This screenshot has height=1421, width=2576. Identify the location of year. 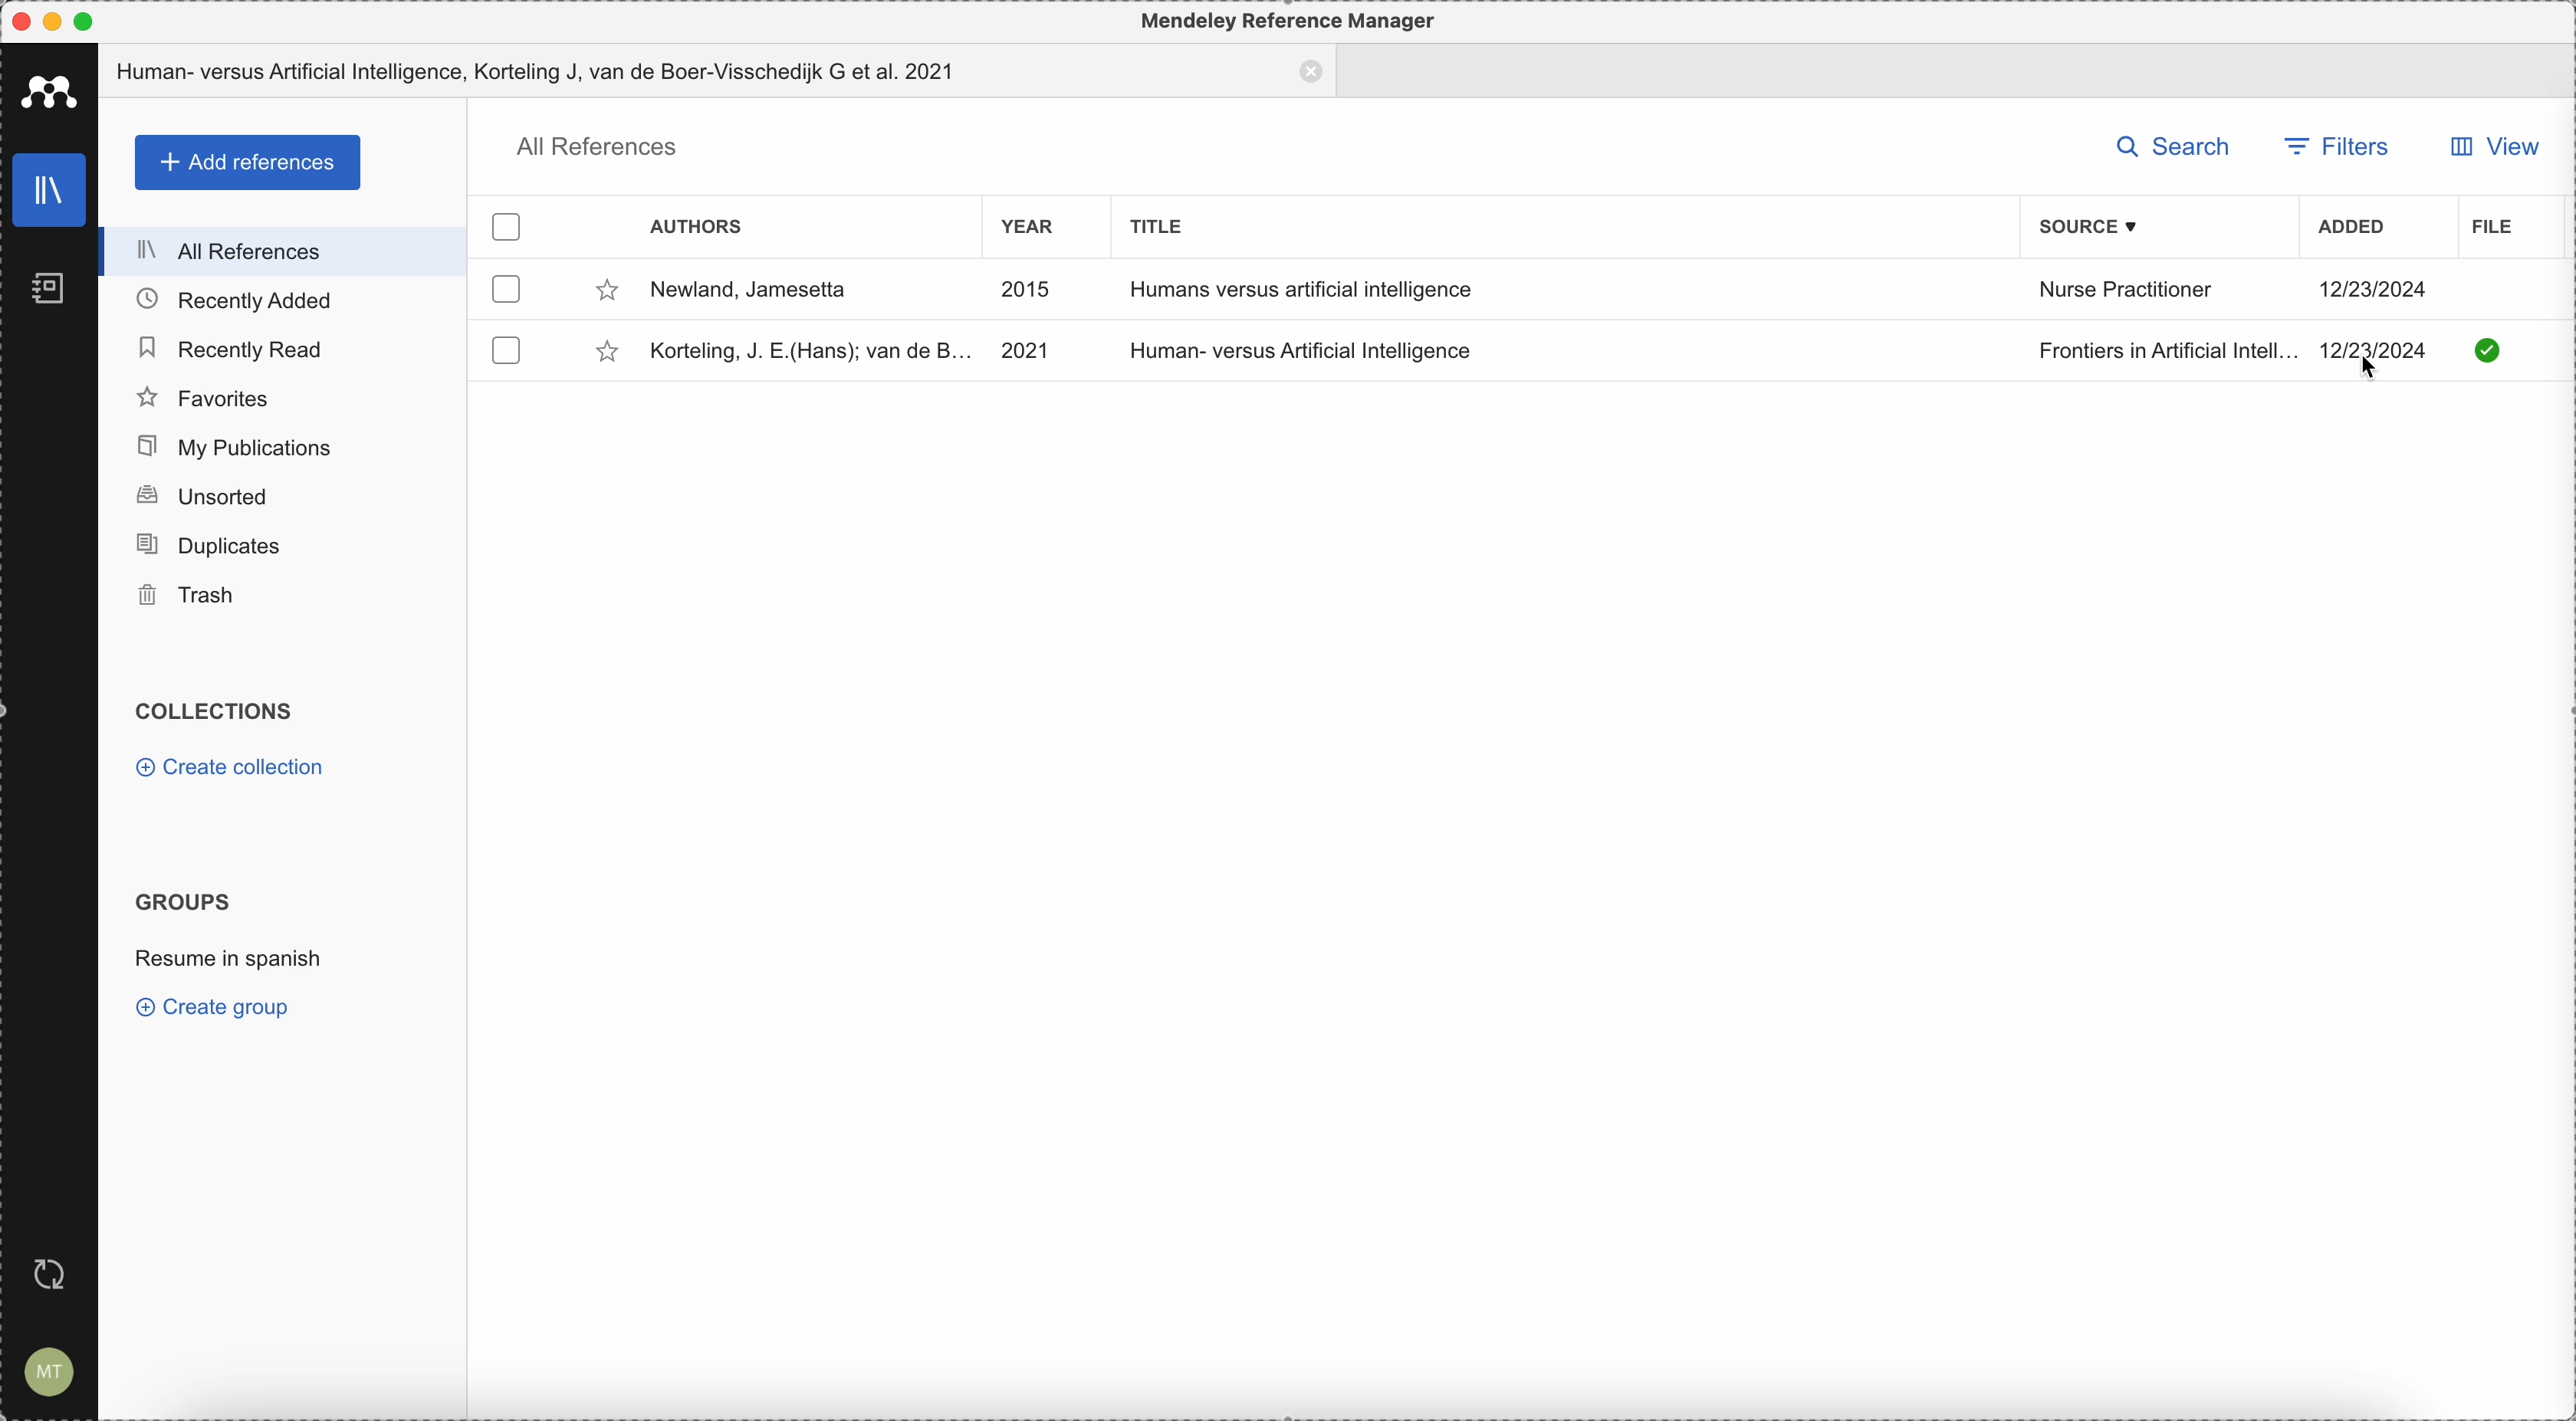
(1027, 227).